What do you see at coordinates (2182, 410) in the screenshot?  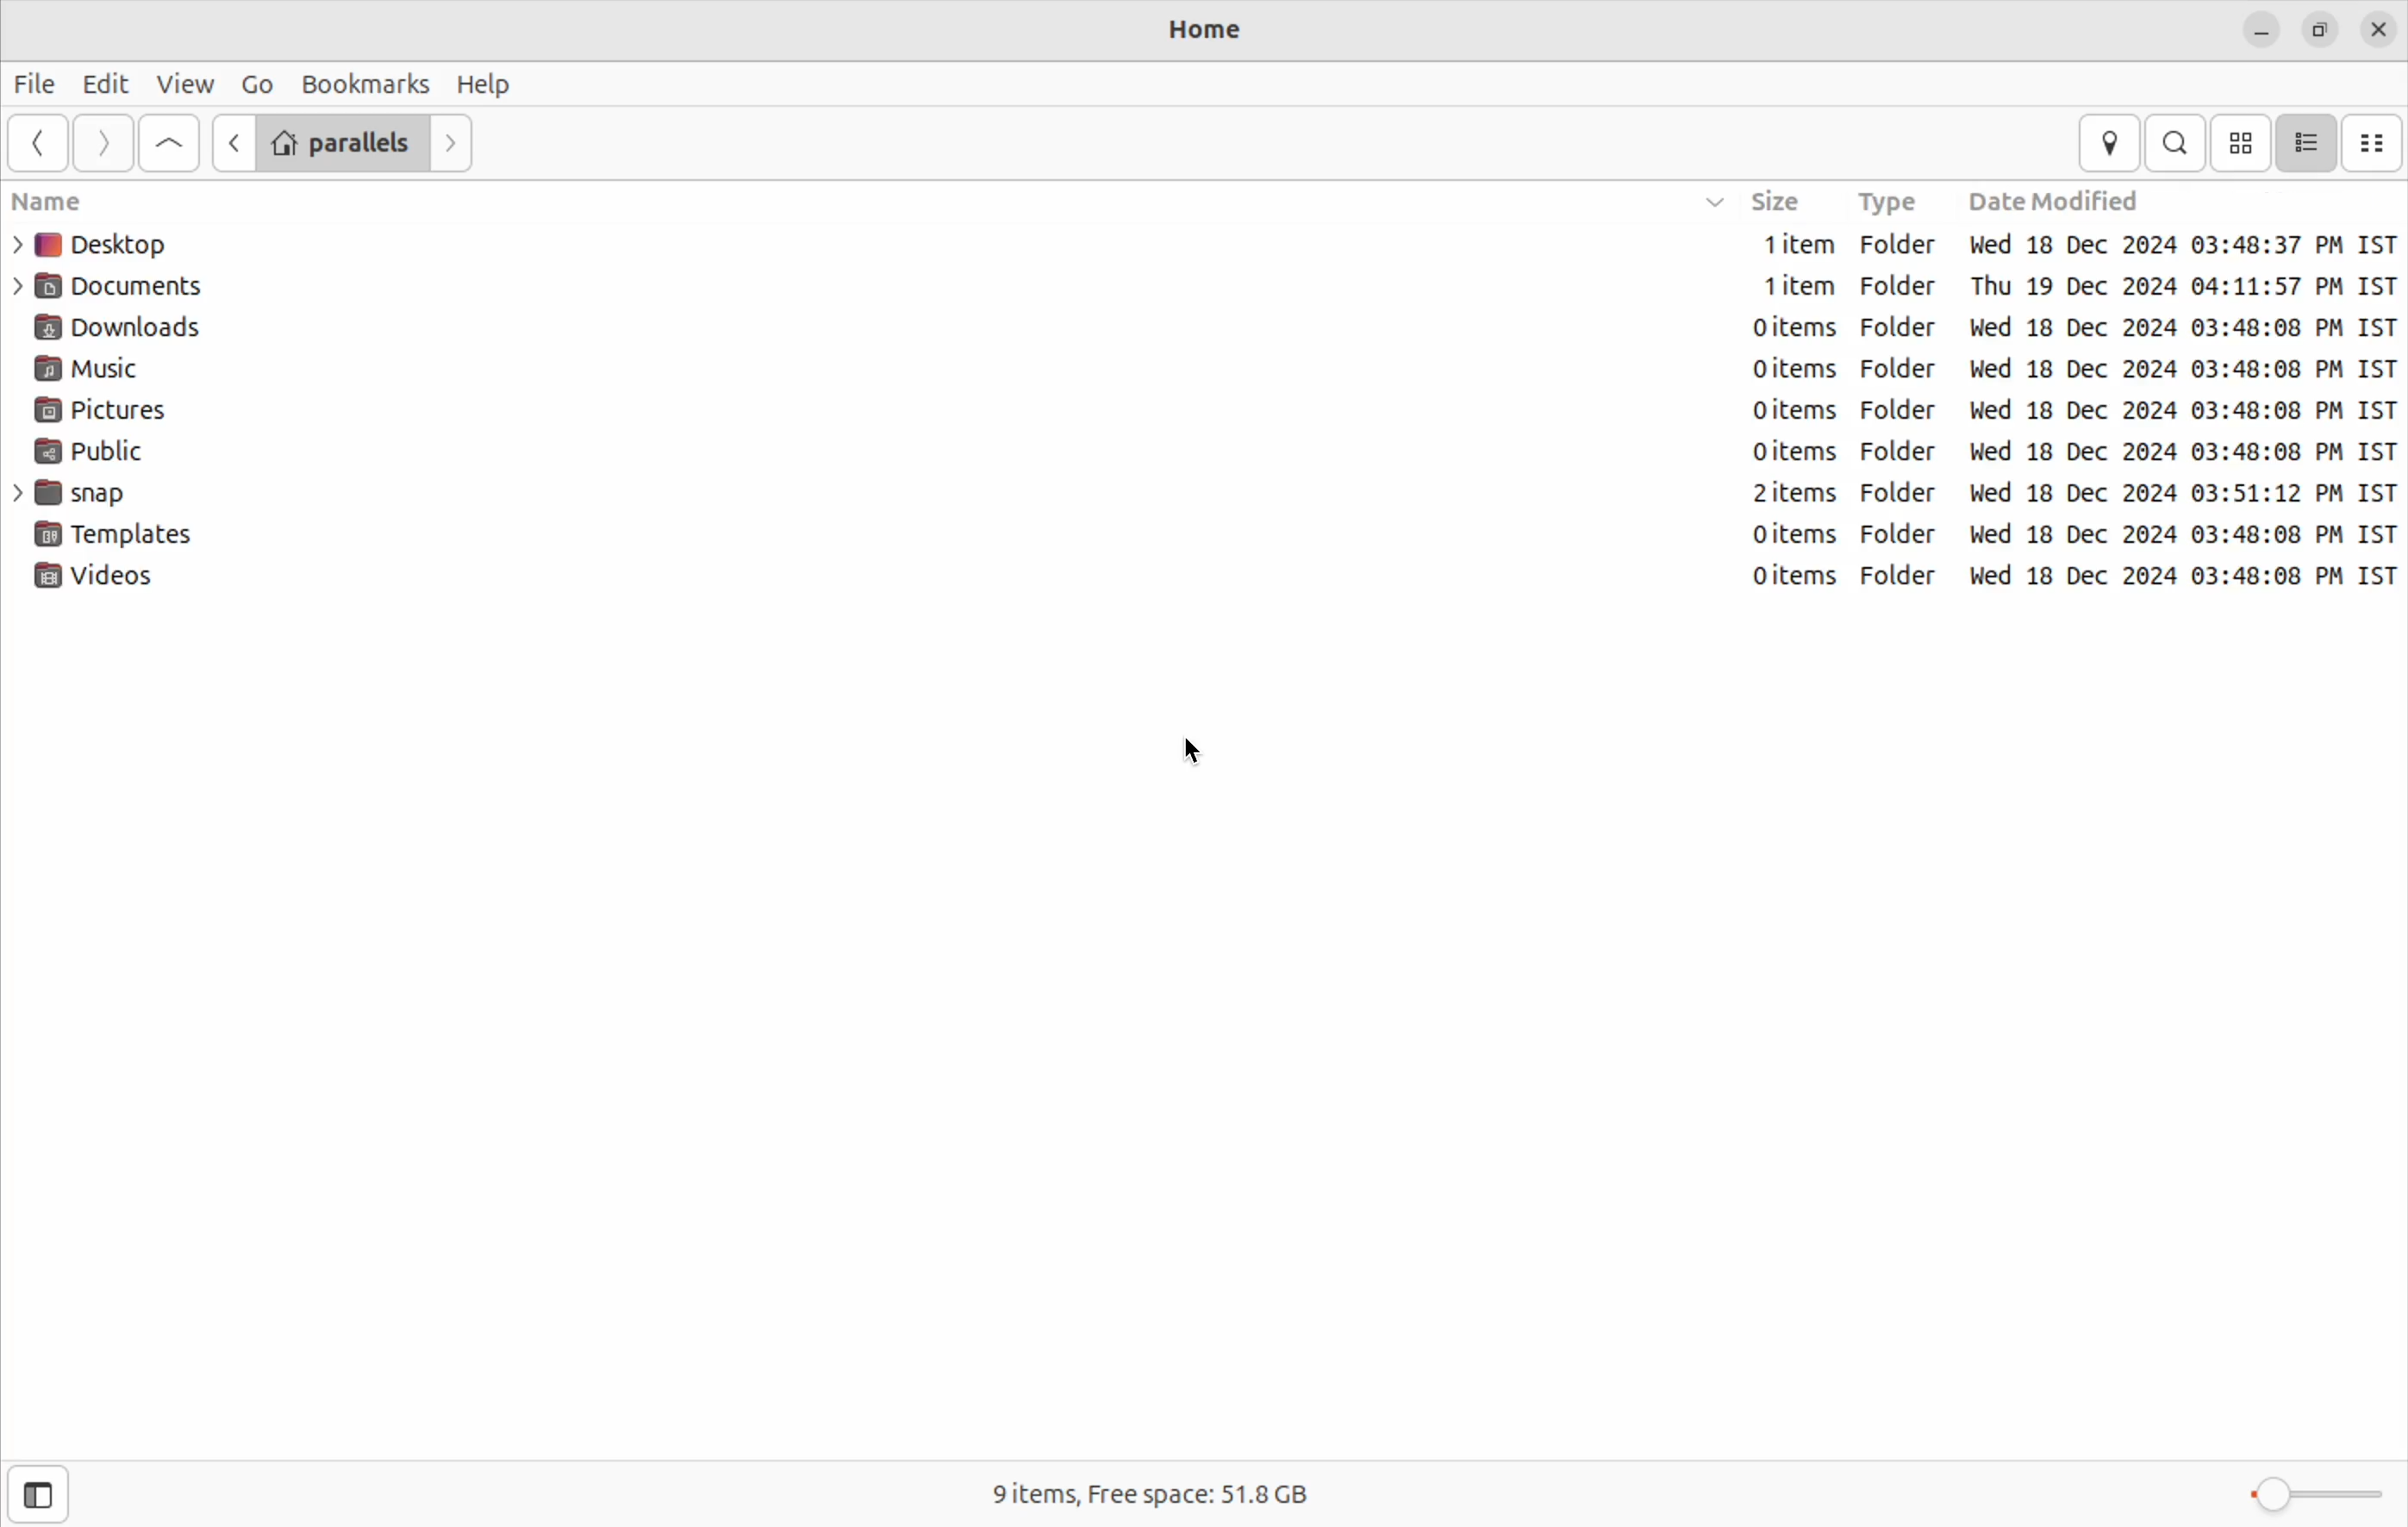 I see `Wed 18 Dec 2024 03:48:08 PM IST` at bounding box center [2182, 410].